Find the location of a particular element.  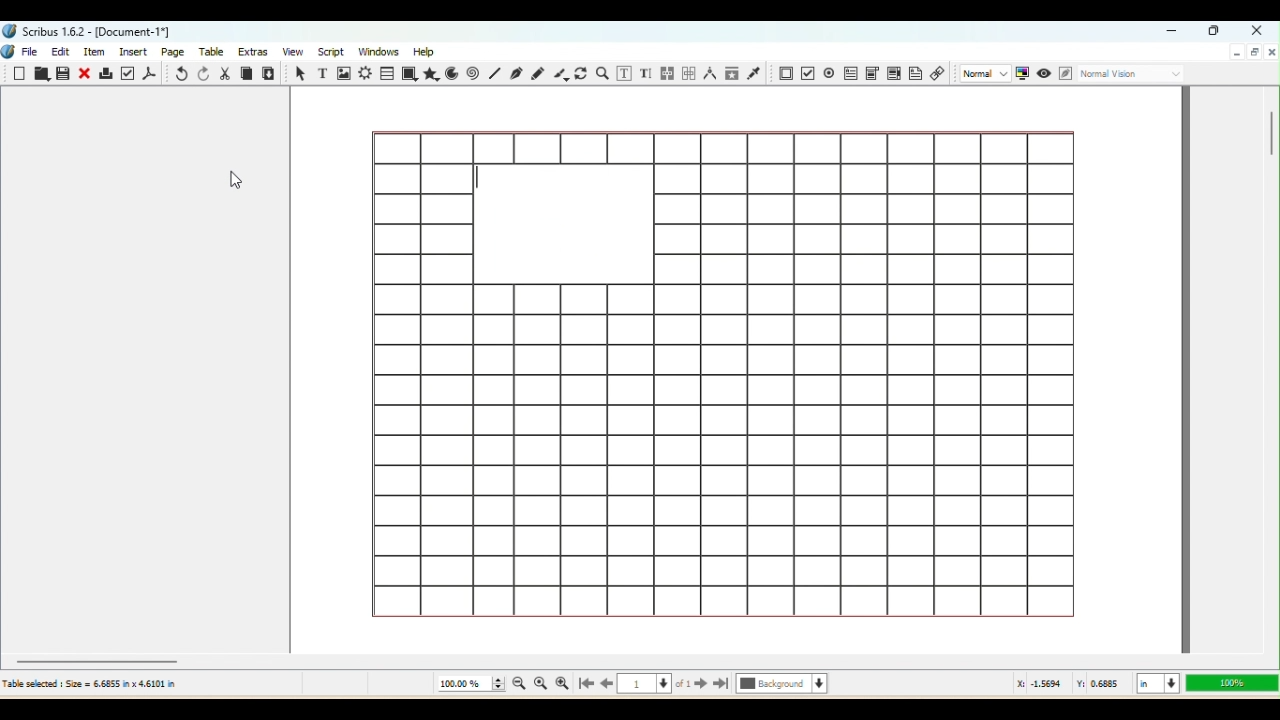

Go to the last page is located at coordinates (722, 685).